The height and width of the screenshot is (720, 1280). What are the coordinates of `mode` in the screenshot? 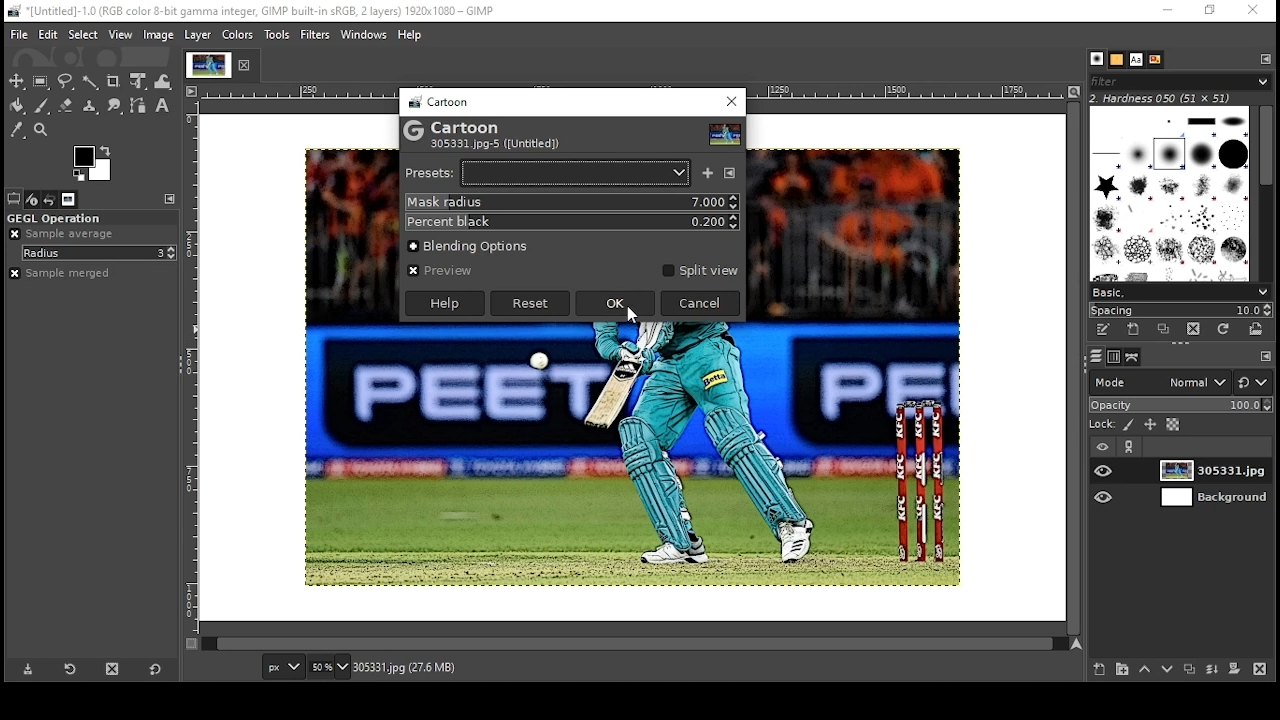 It's located at (1161, 382).